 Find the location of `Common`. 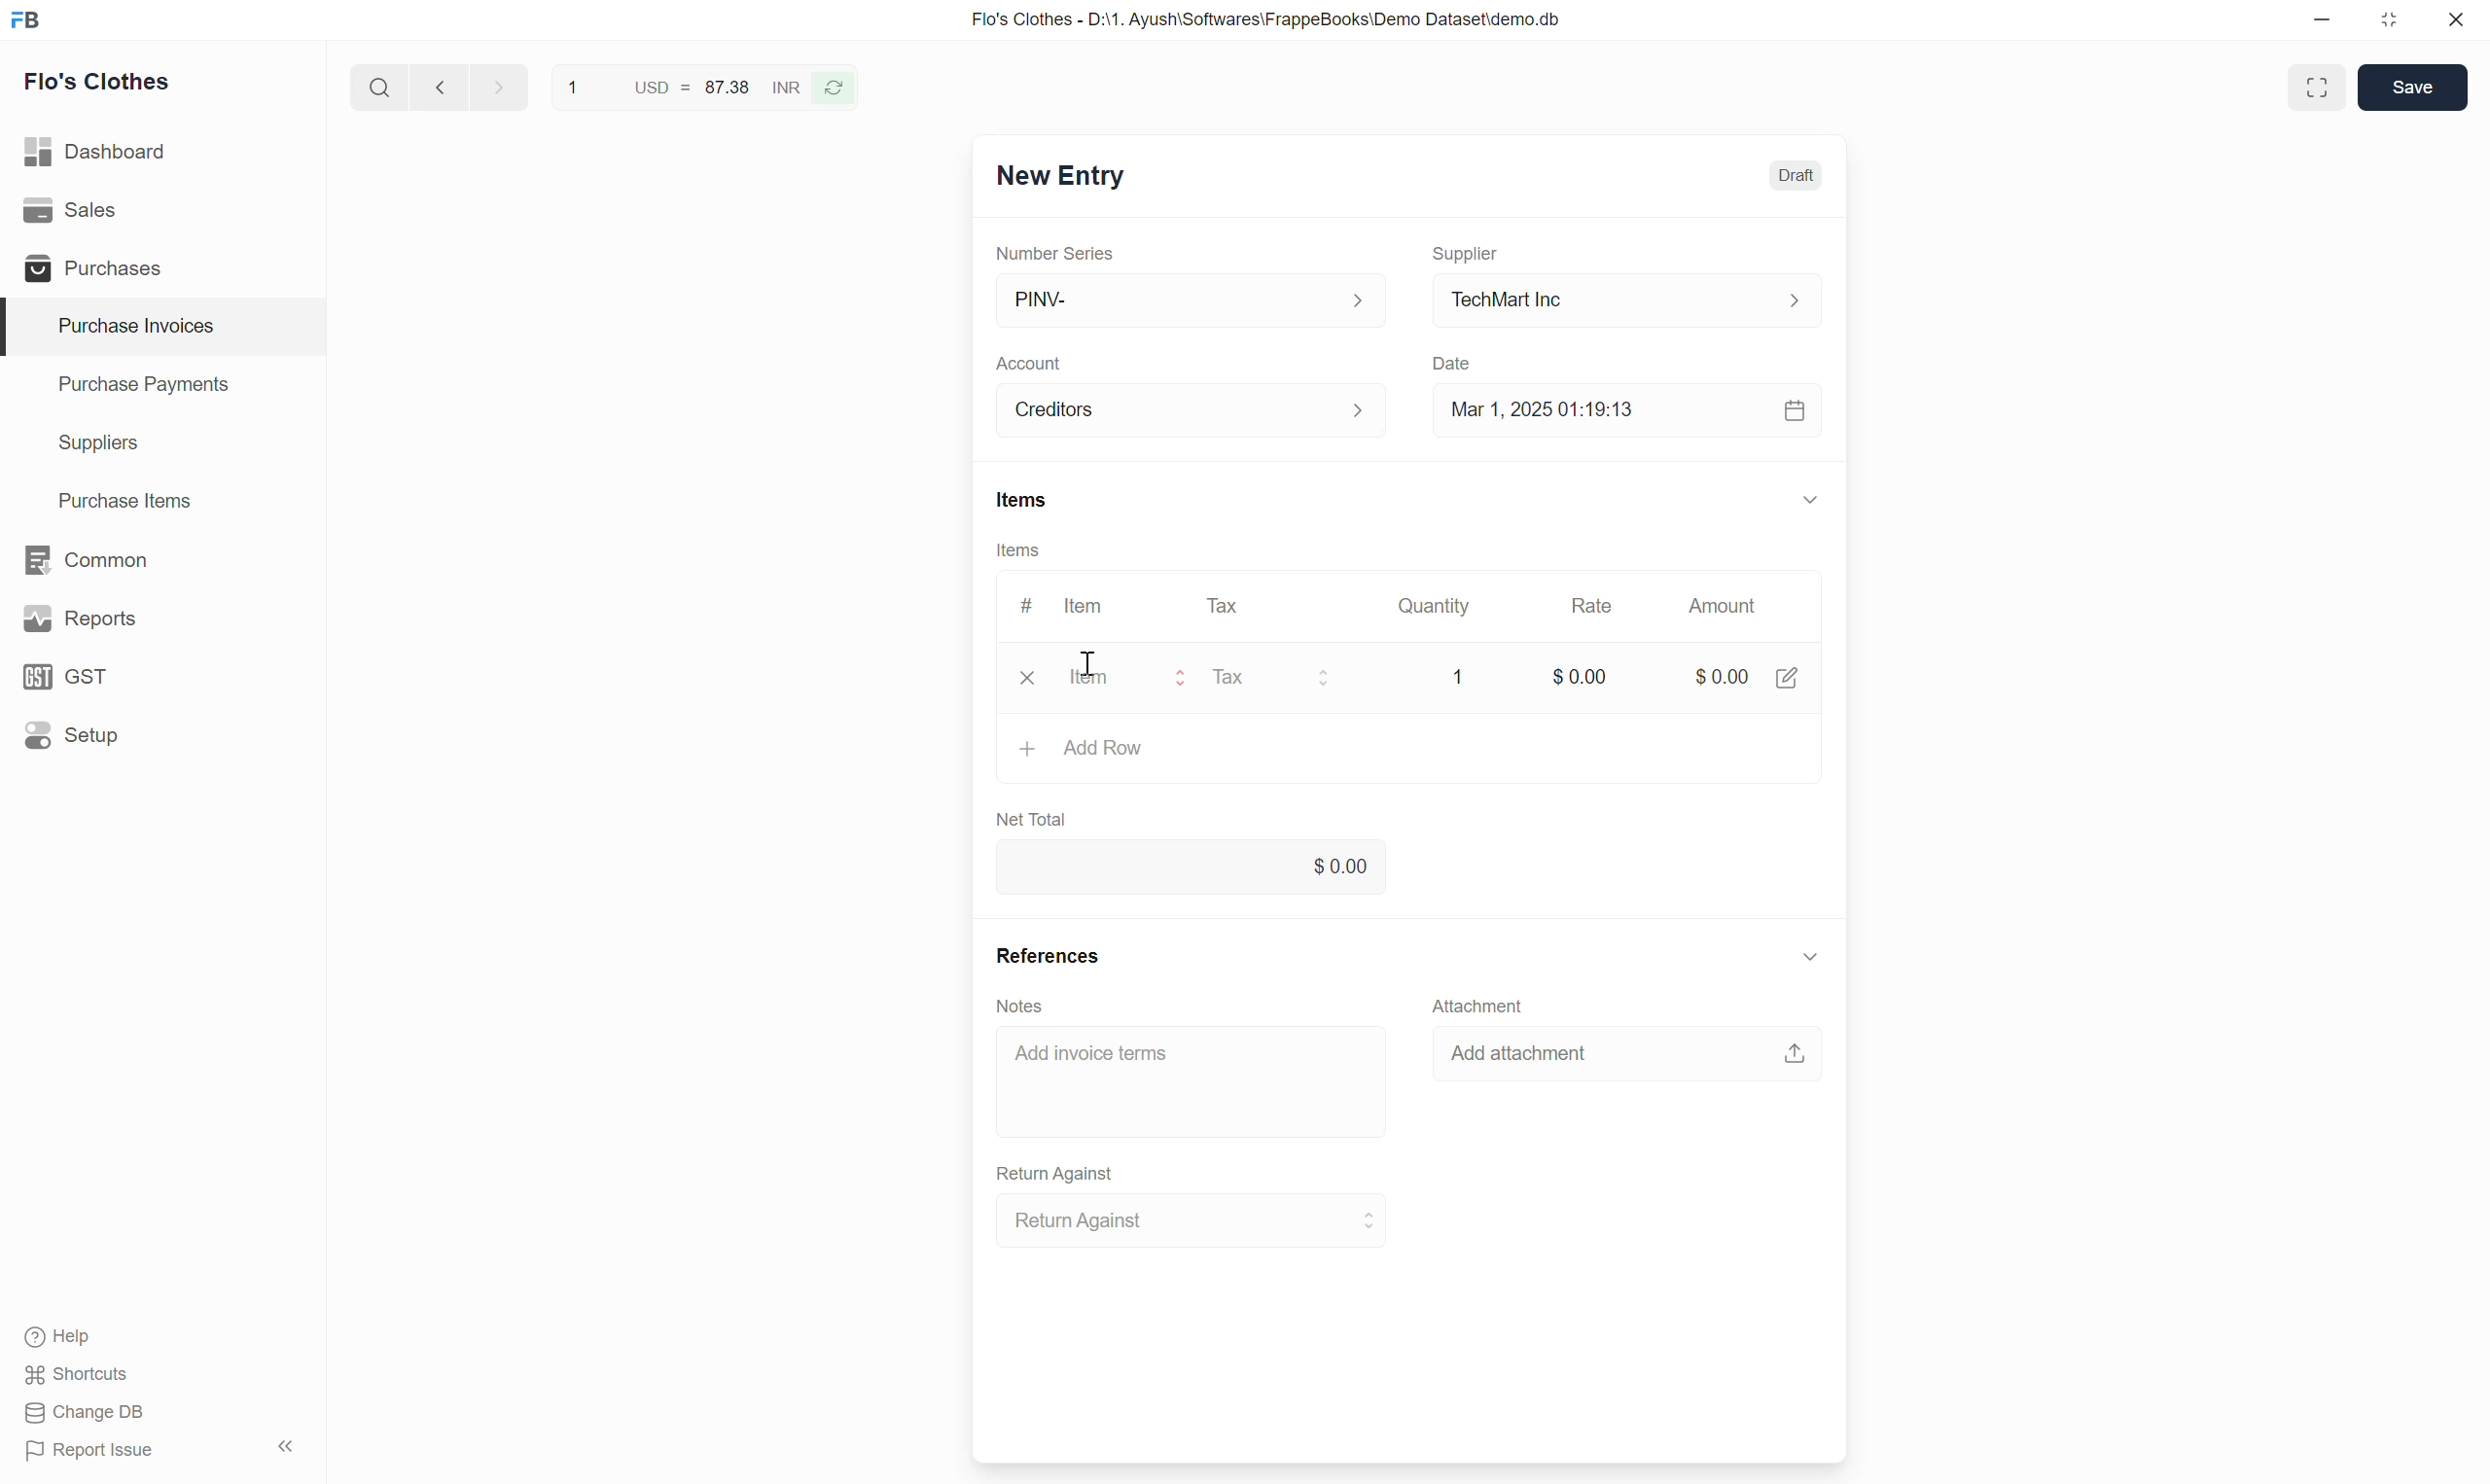

Common is located at coordinates (89, 558).